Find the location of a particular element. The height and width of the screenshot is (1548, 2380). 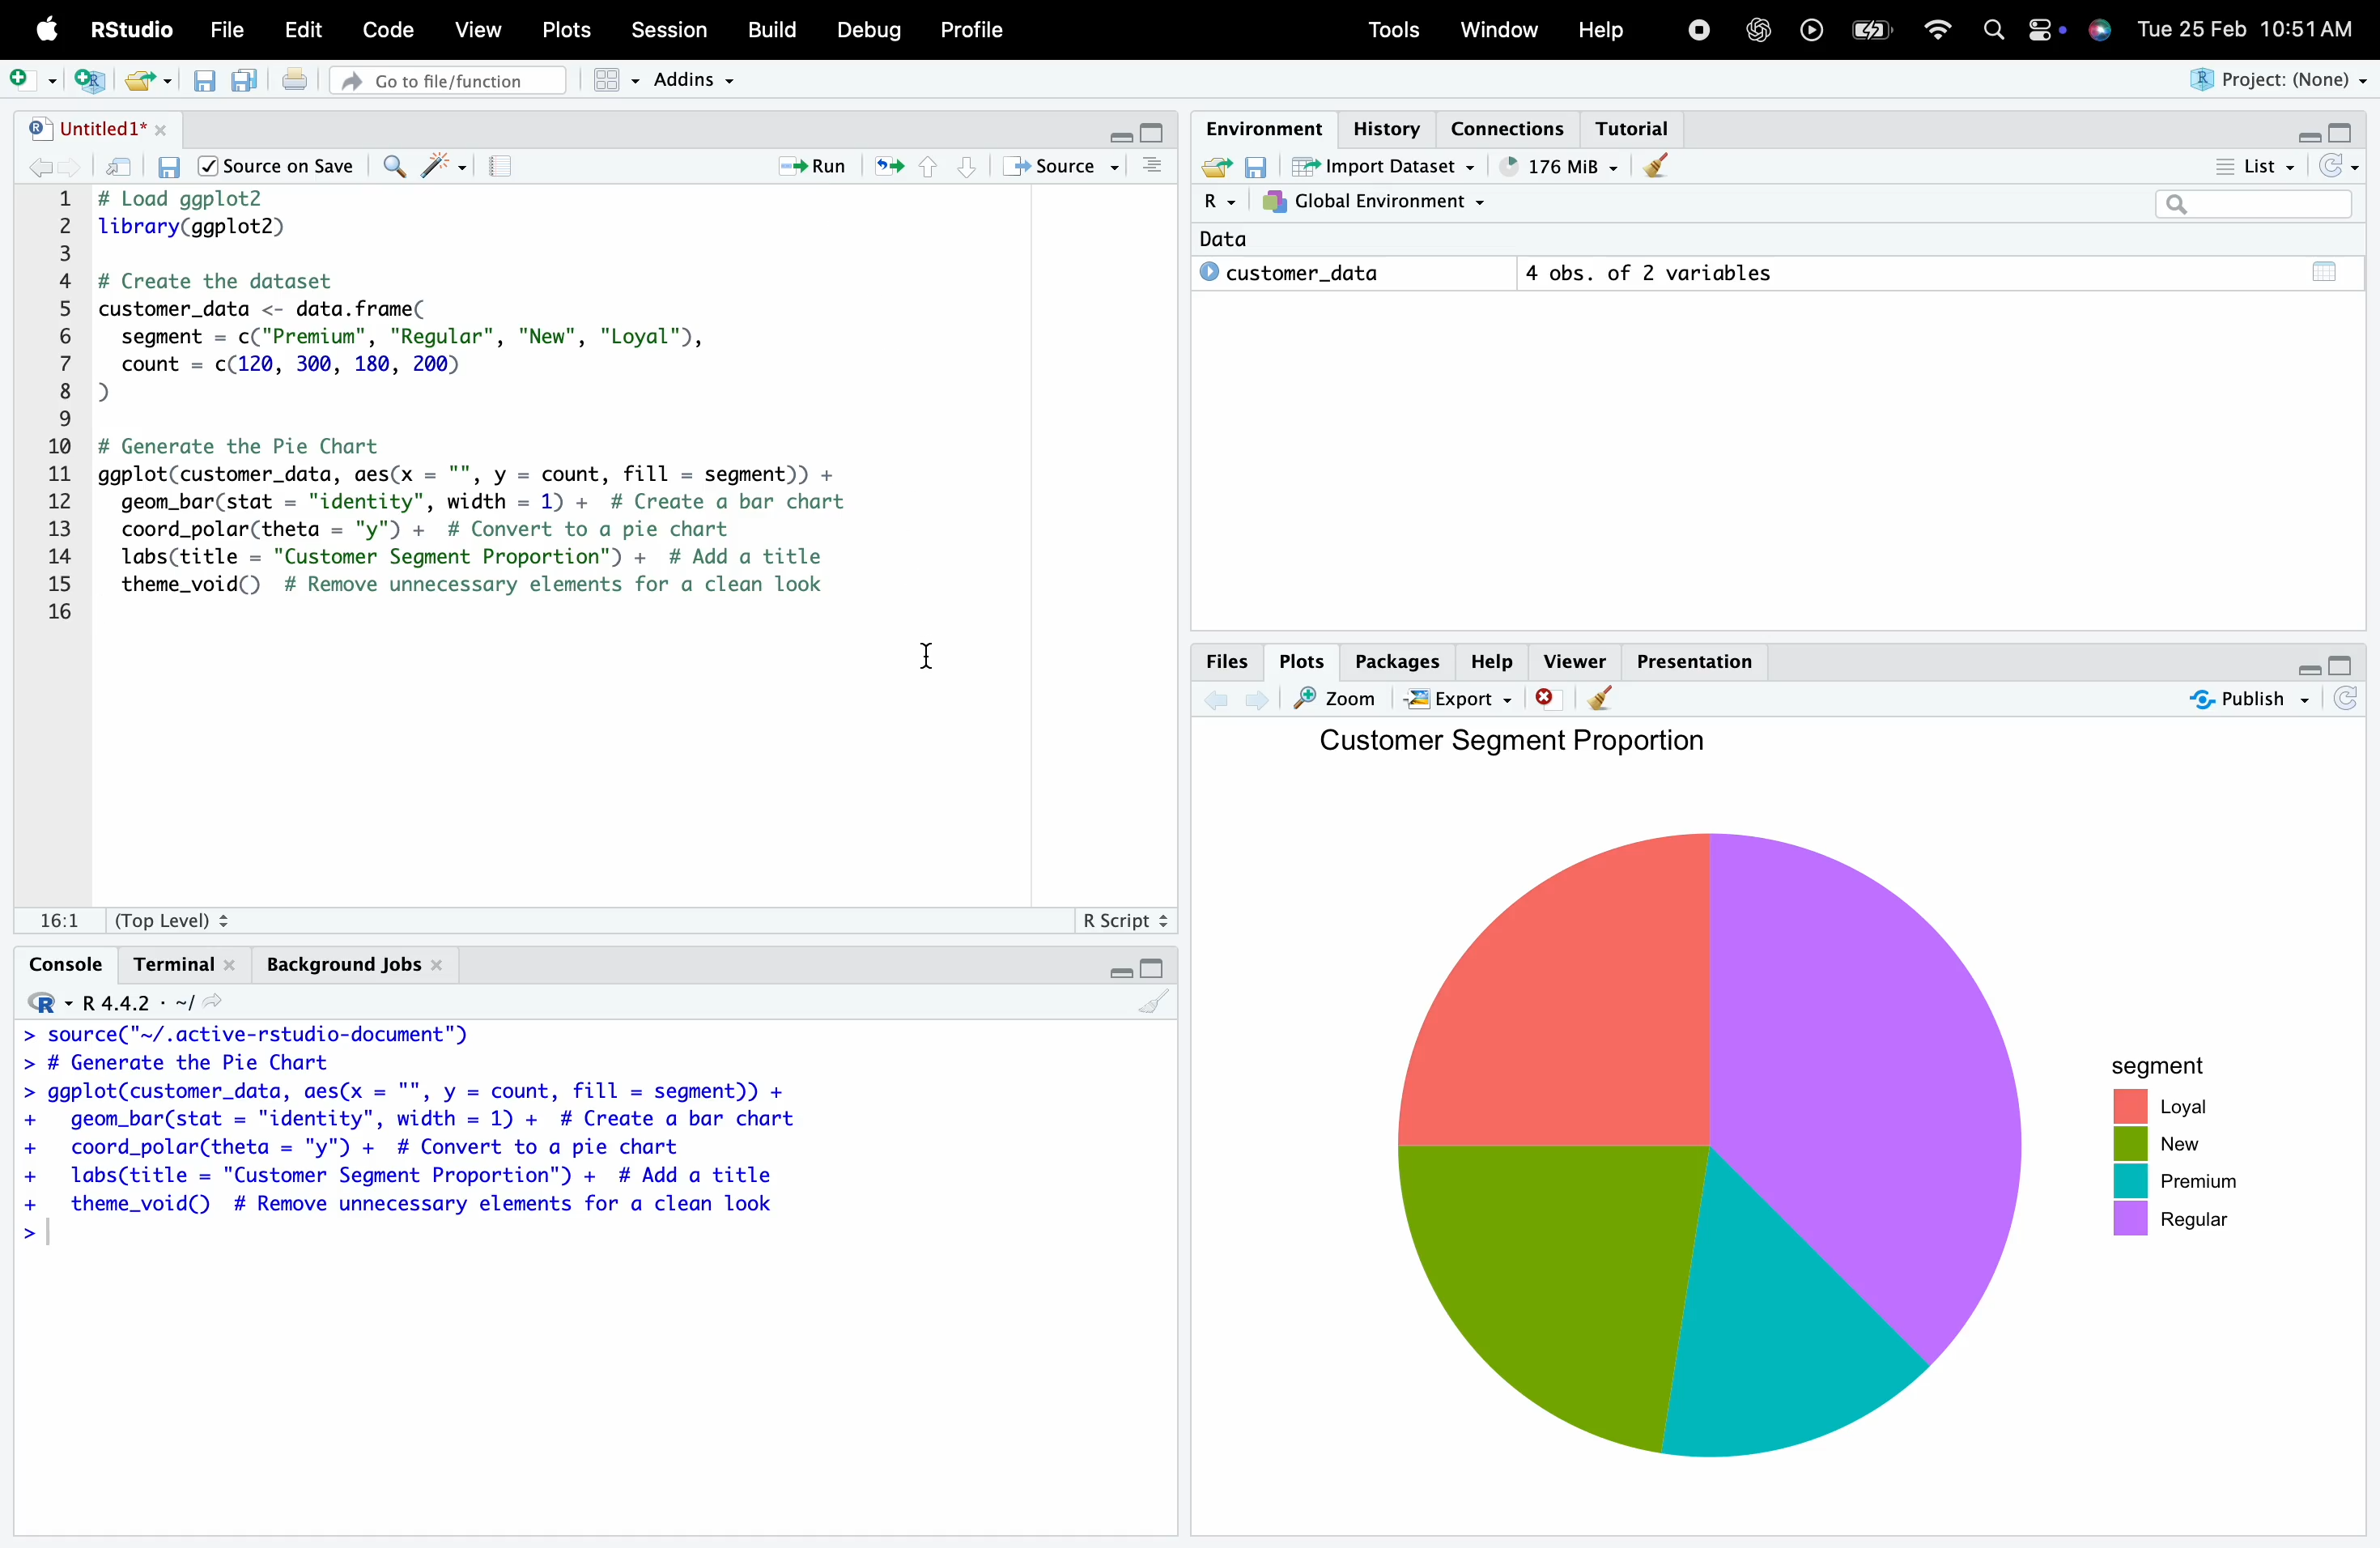

settings is located at coordinates (2044, 33).